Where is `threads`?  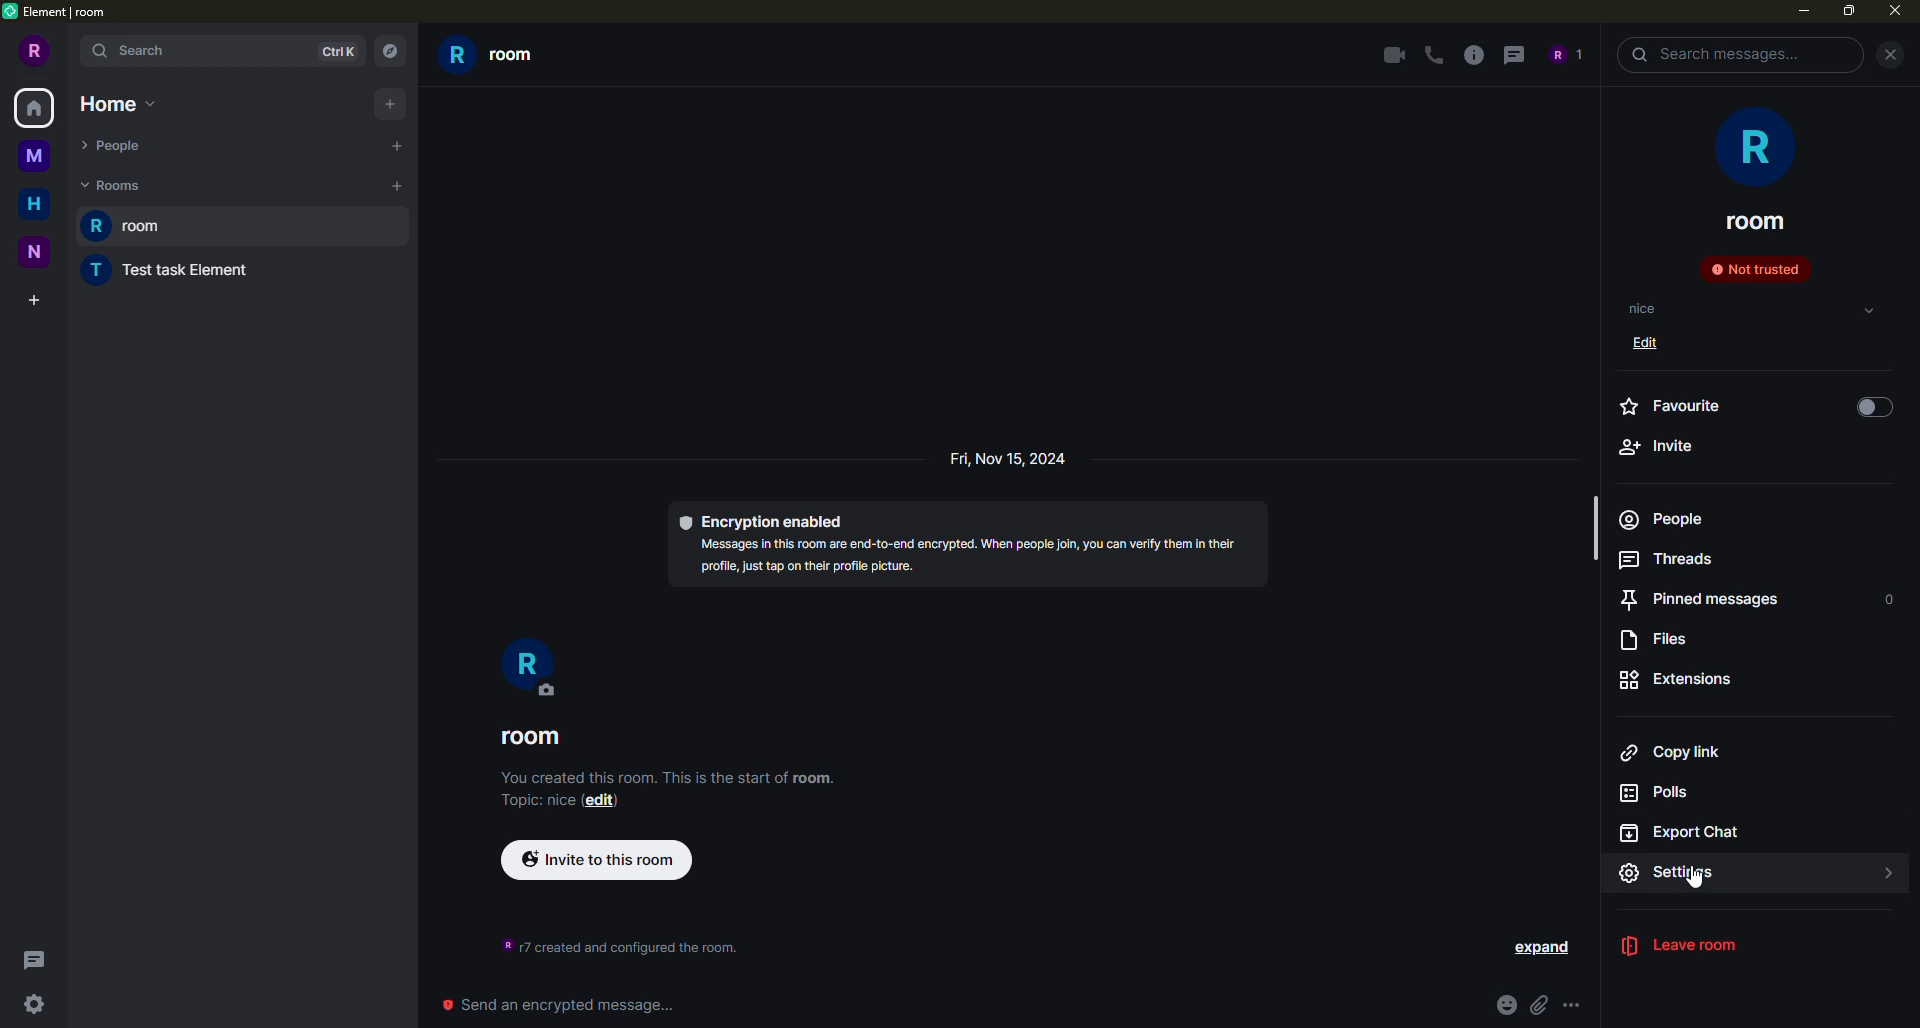
threads is located at coordinates (40, 959).